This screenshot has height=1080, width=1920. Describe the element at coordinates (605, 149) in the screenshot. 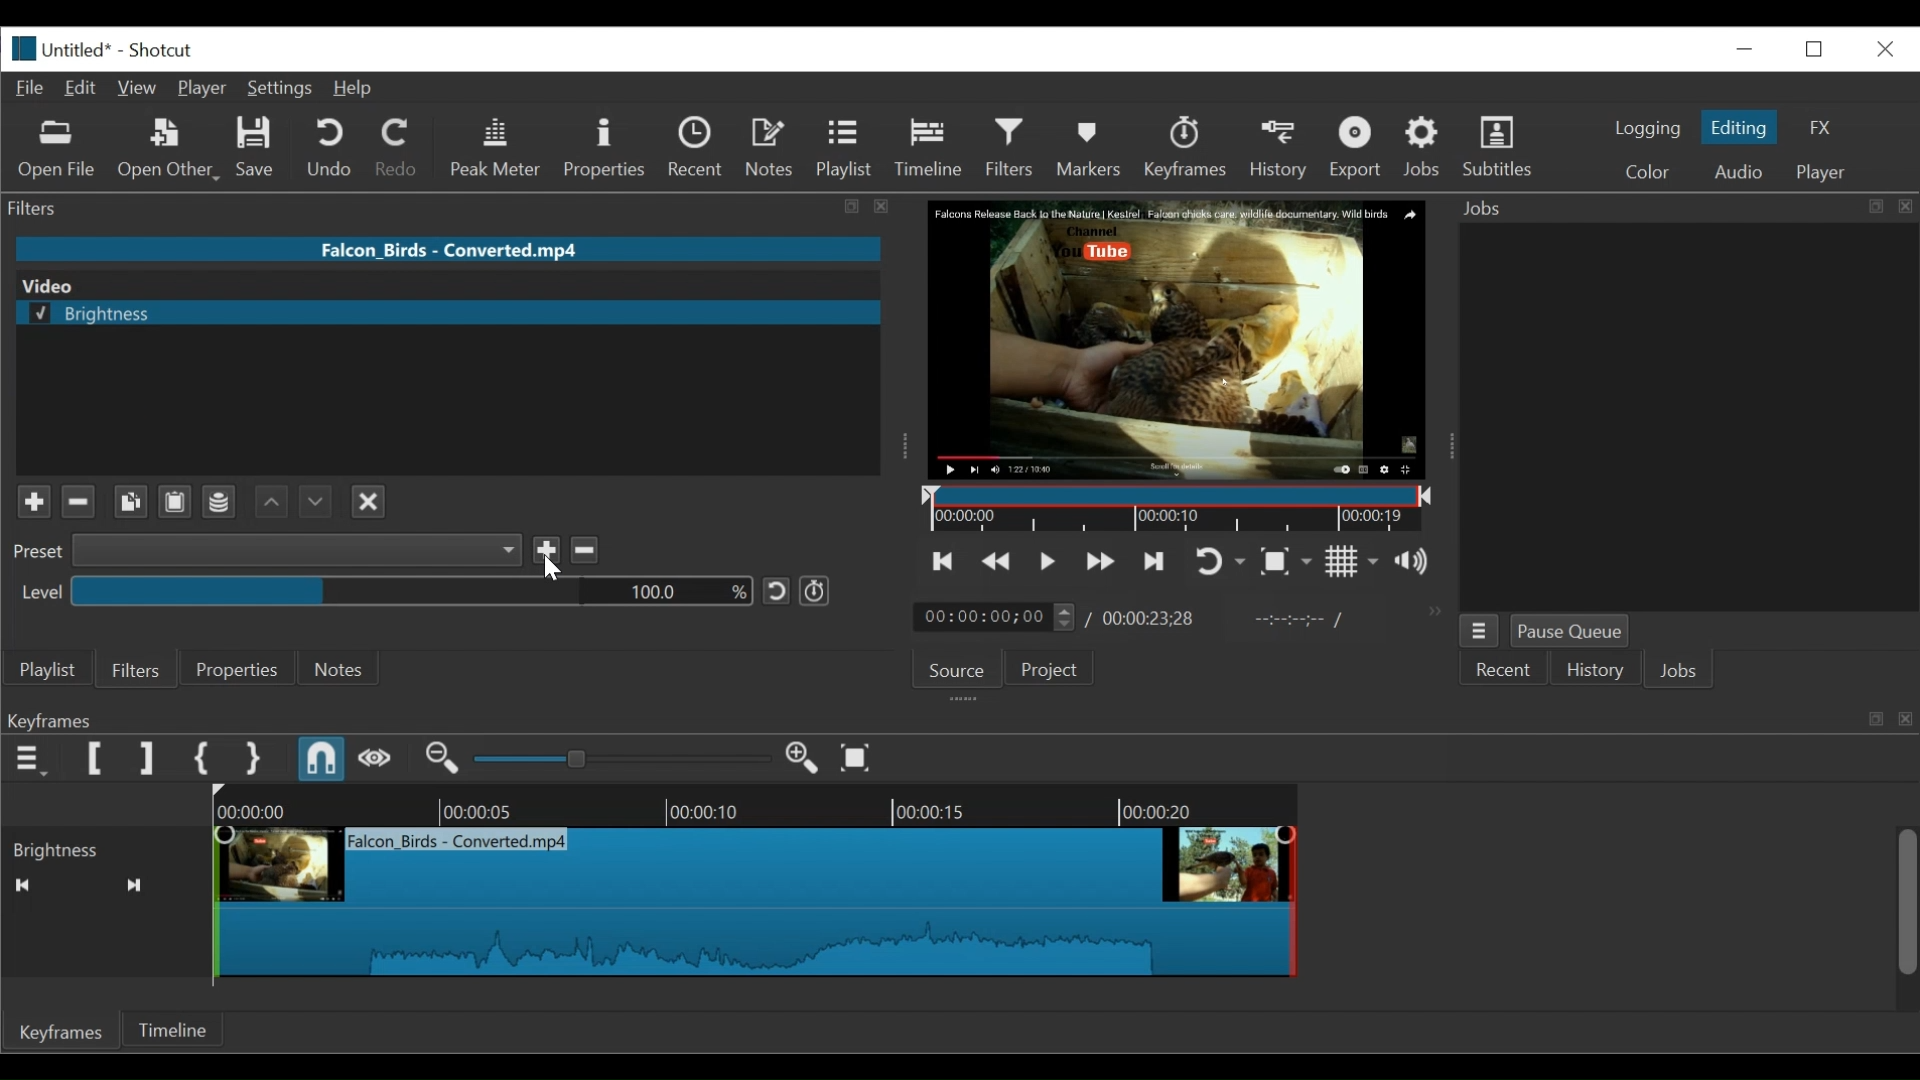

I see `Properties` at that location.